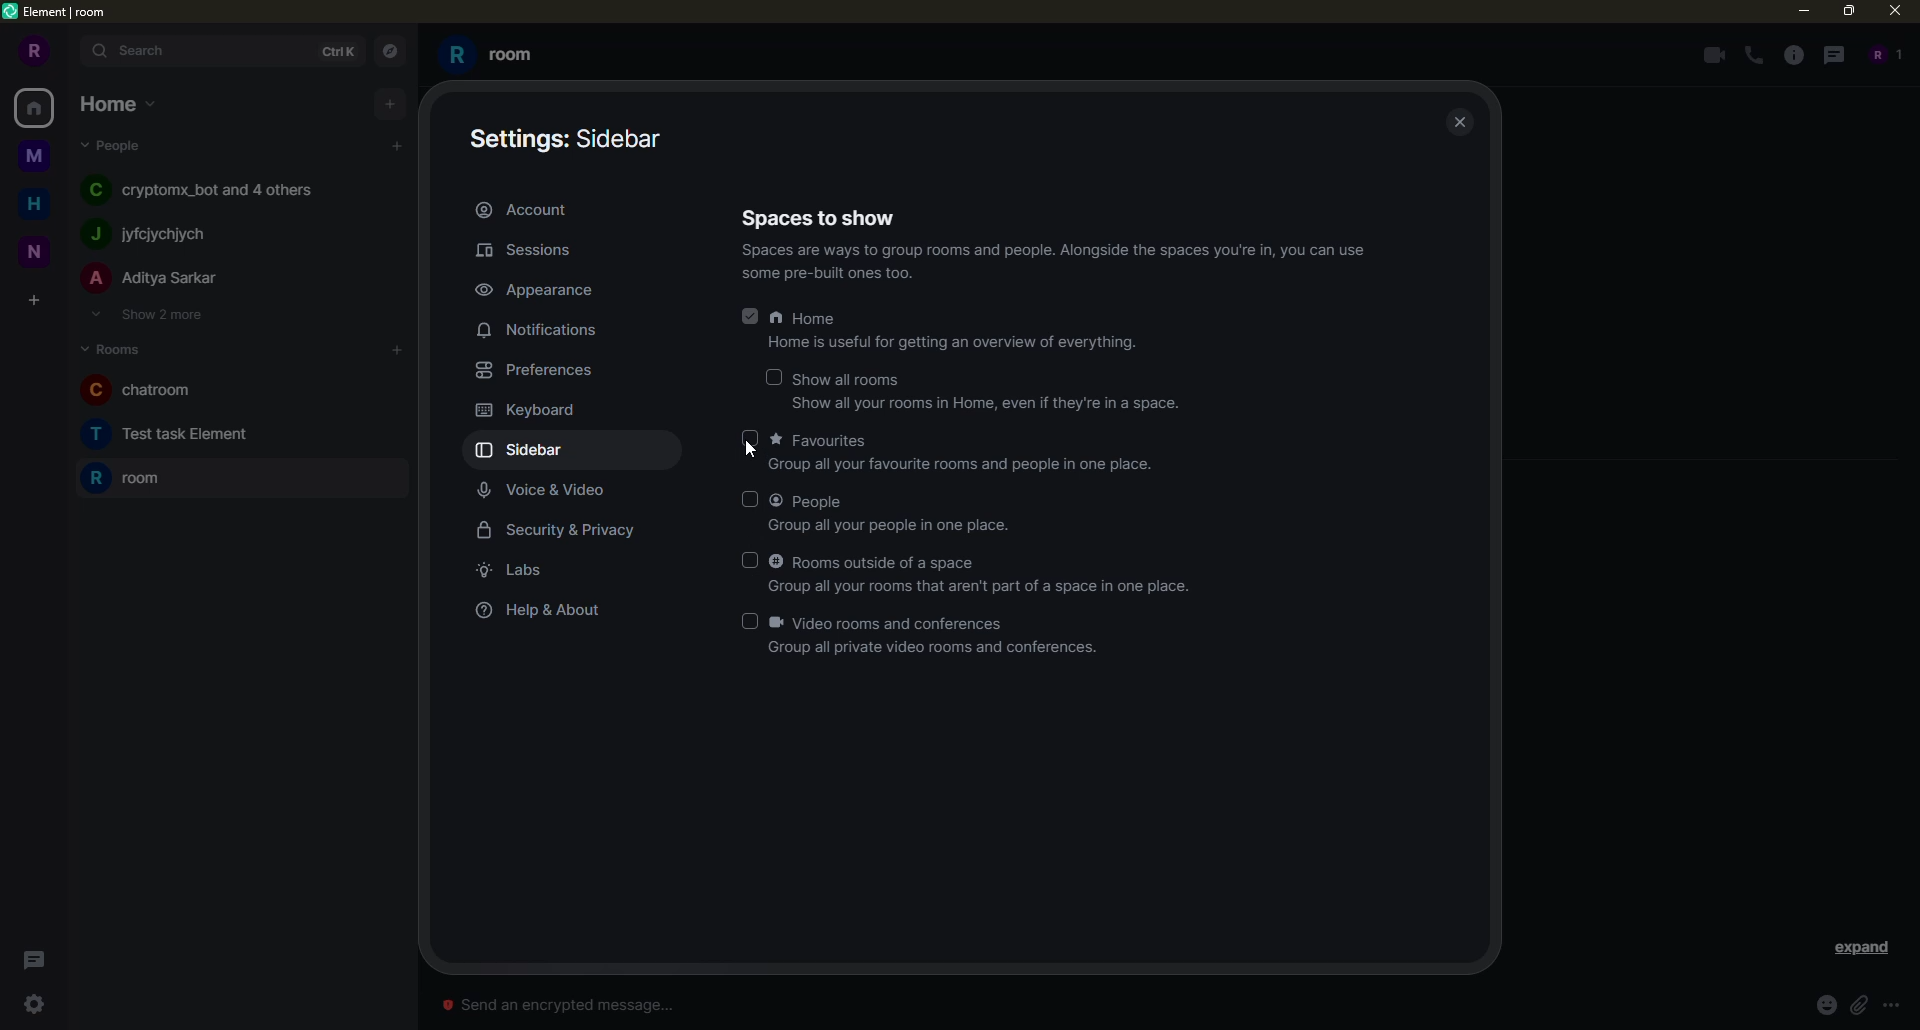 This screenshot has width=1920, height=1030. What do you see at coordinates (534, 370) in the screenshot?
I see `preferences` at bounding box center [534, 370].